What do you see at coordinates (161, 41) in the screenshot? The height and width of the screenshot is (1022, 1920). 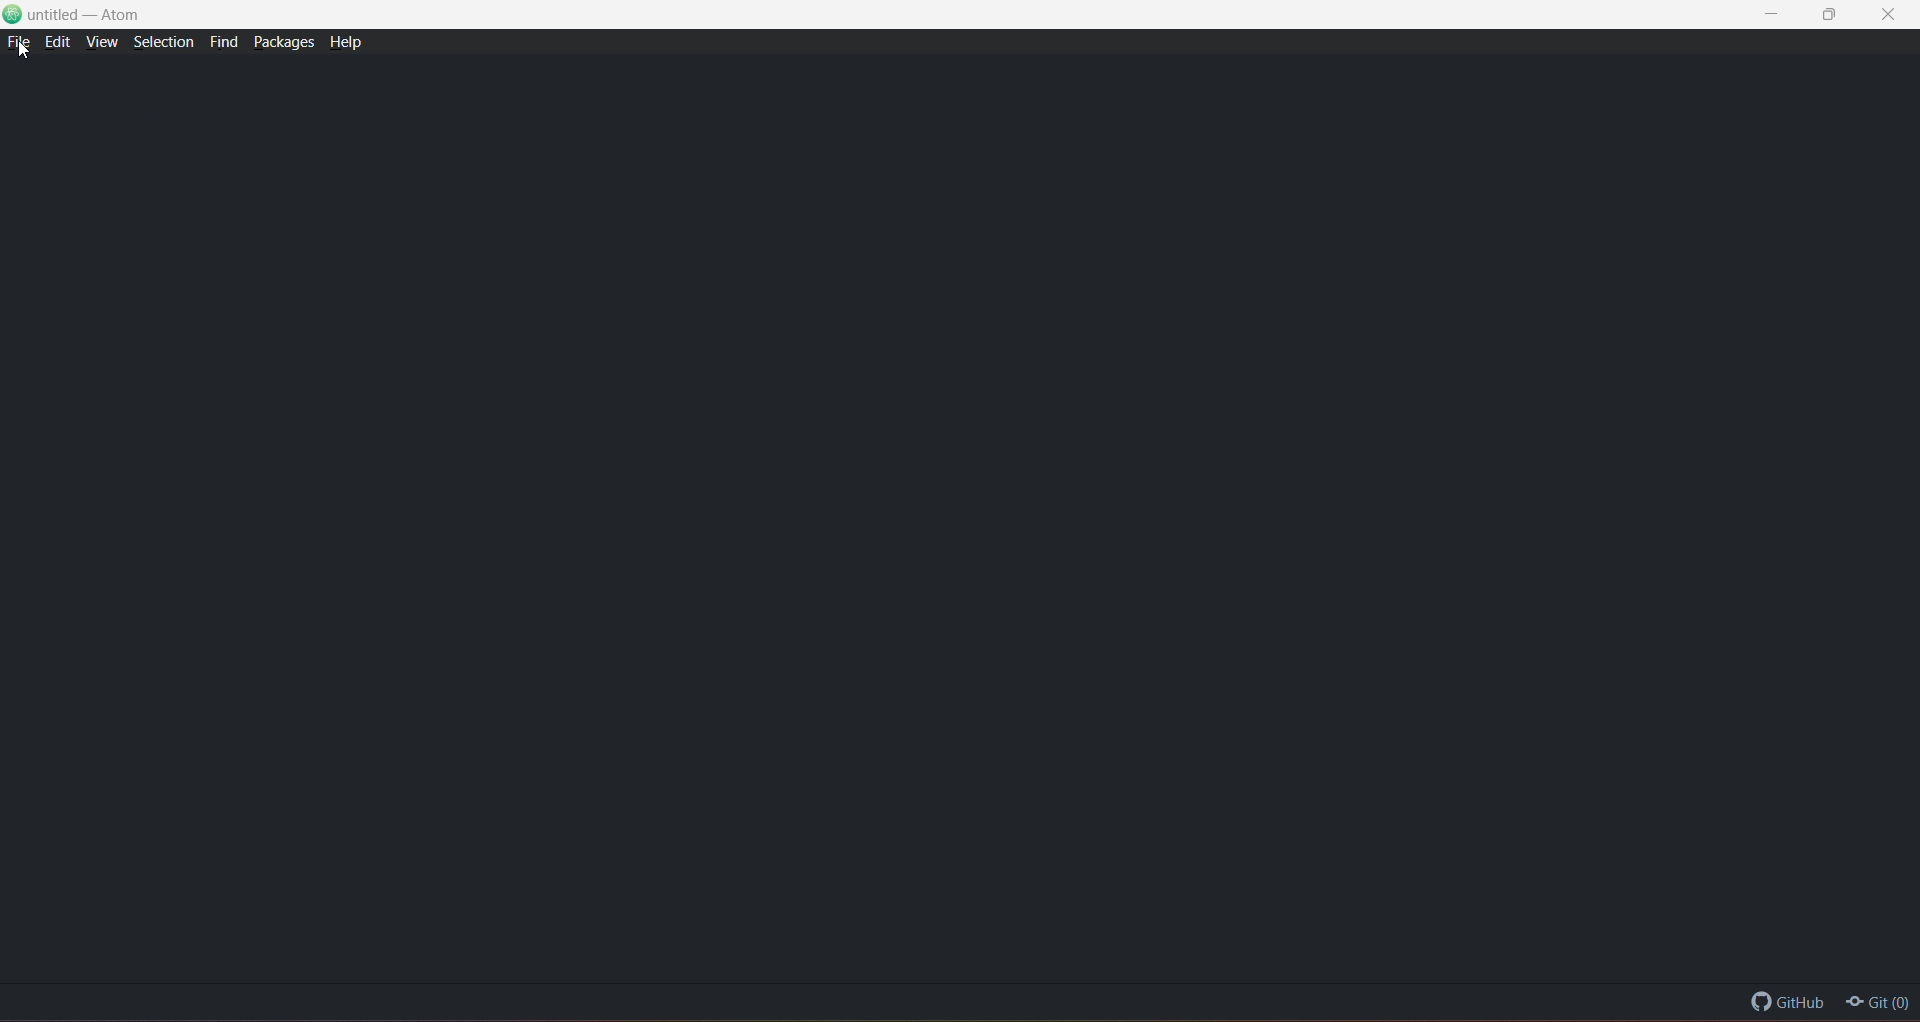 I see `Selection` at bounding box center [161, 41].